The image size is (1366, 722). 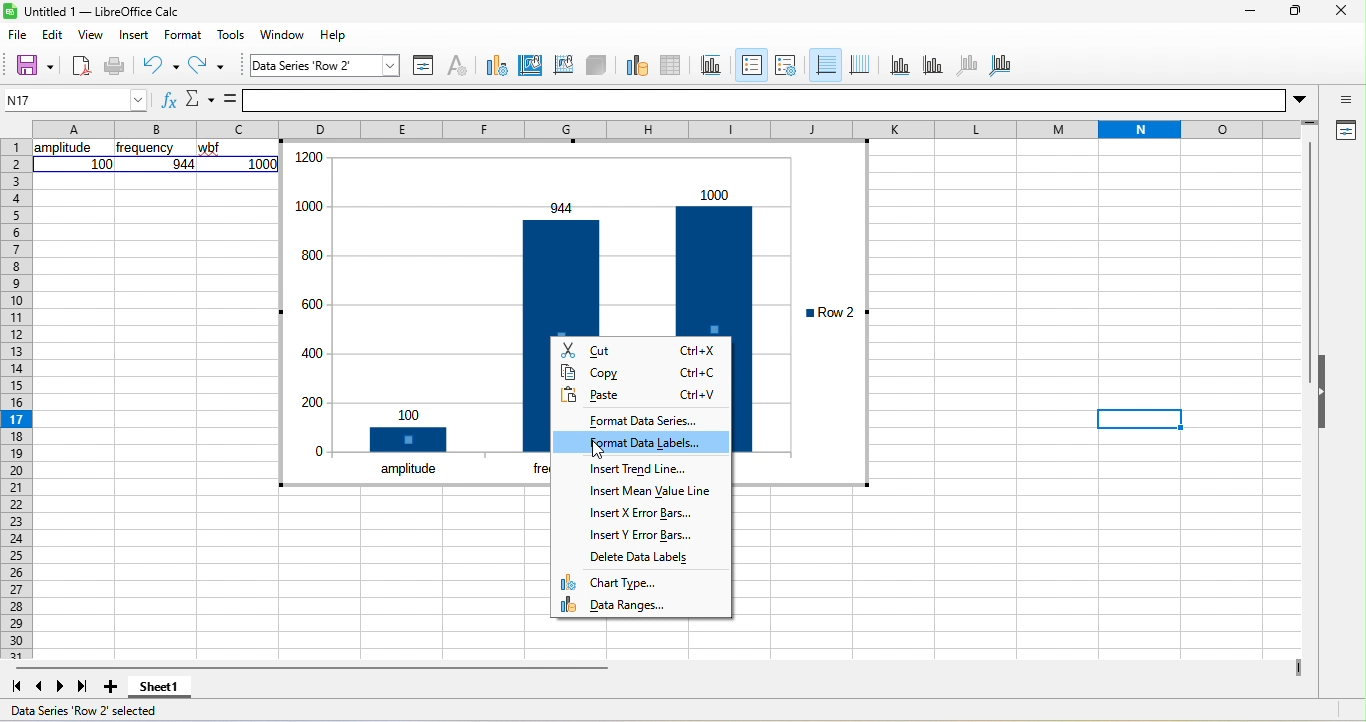 I want to click on row 2, so click(x=829, y=312).